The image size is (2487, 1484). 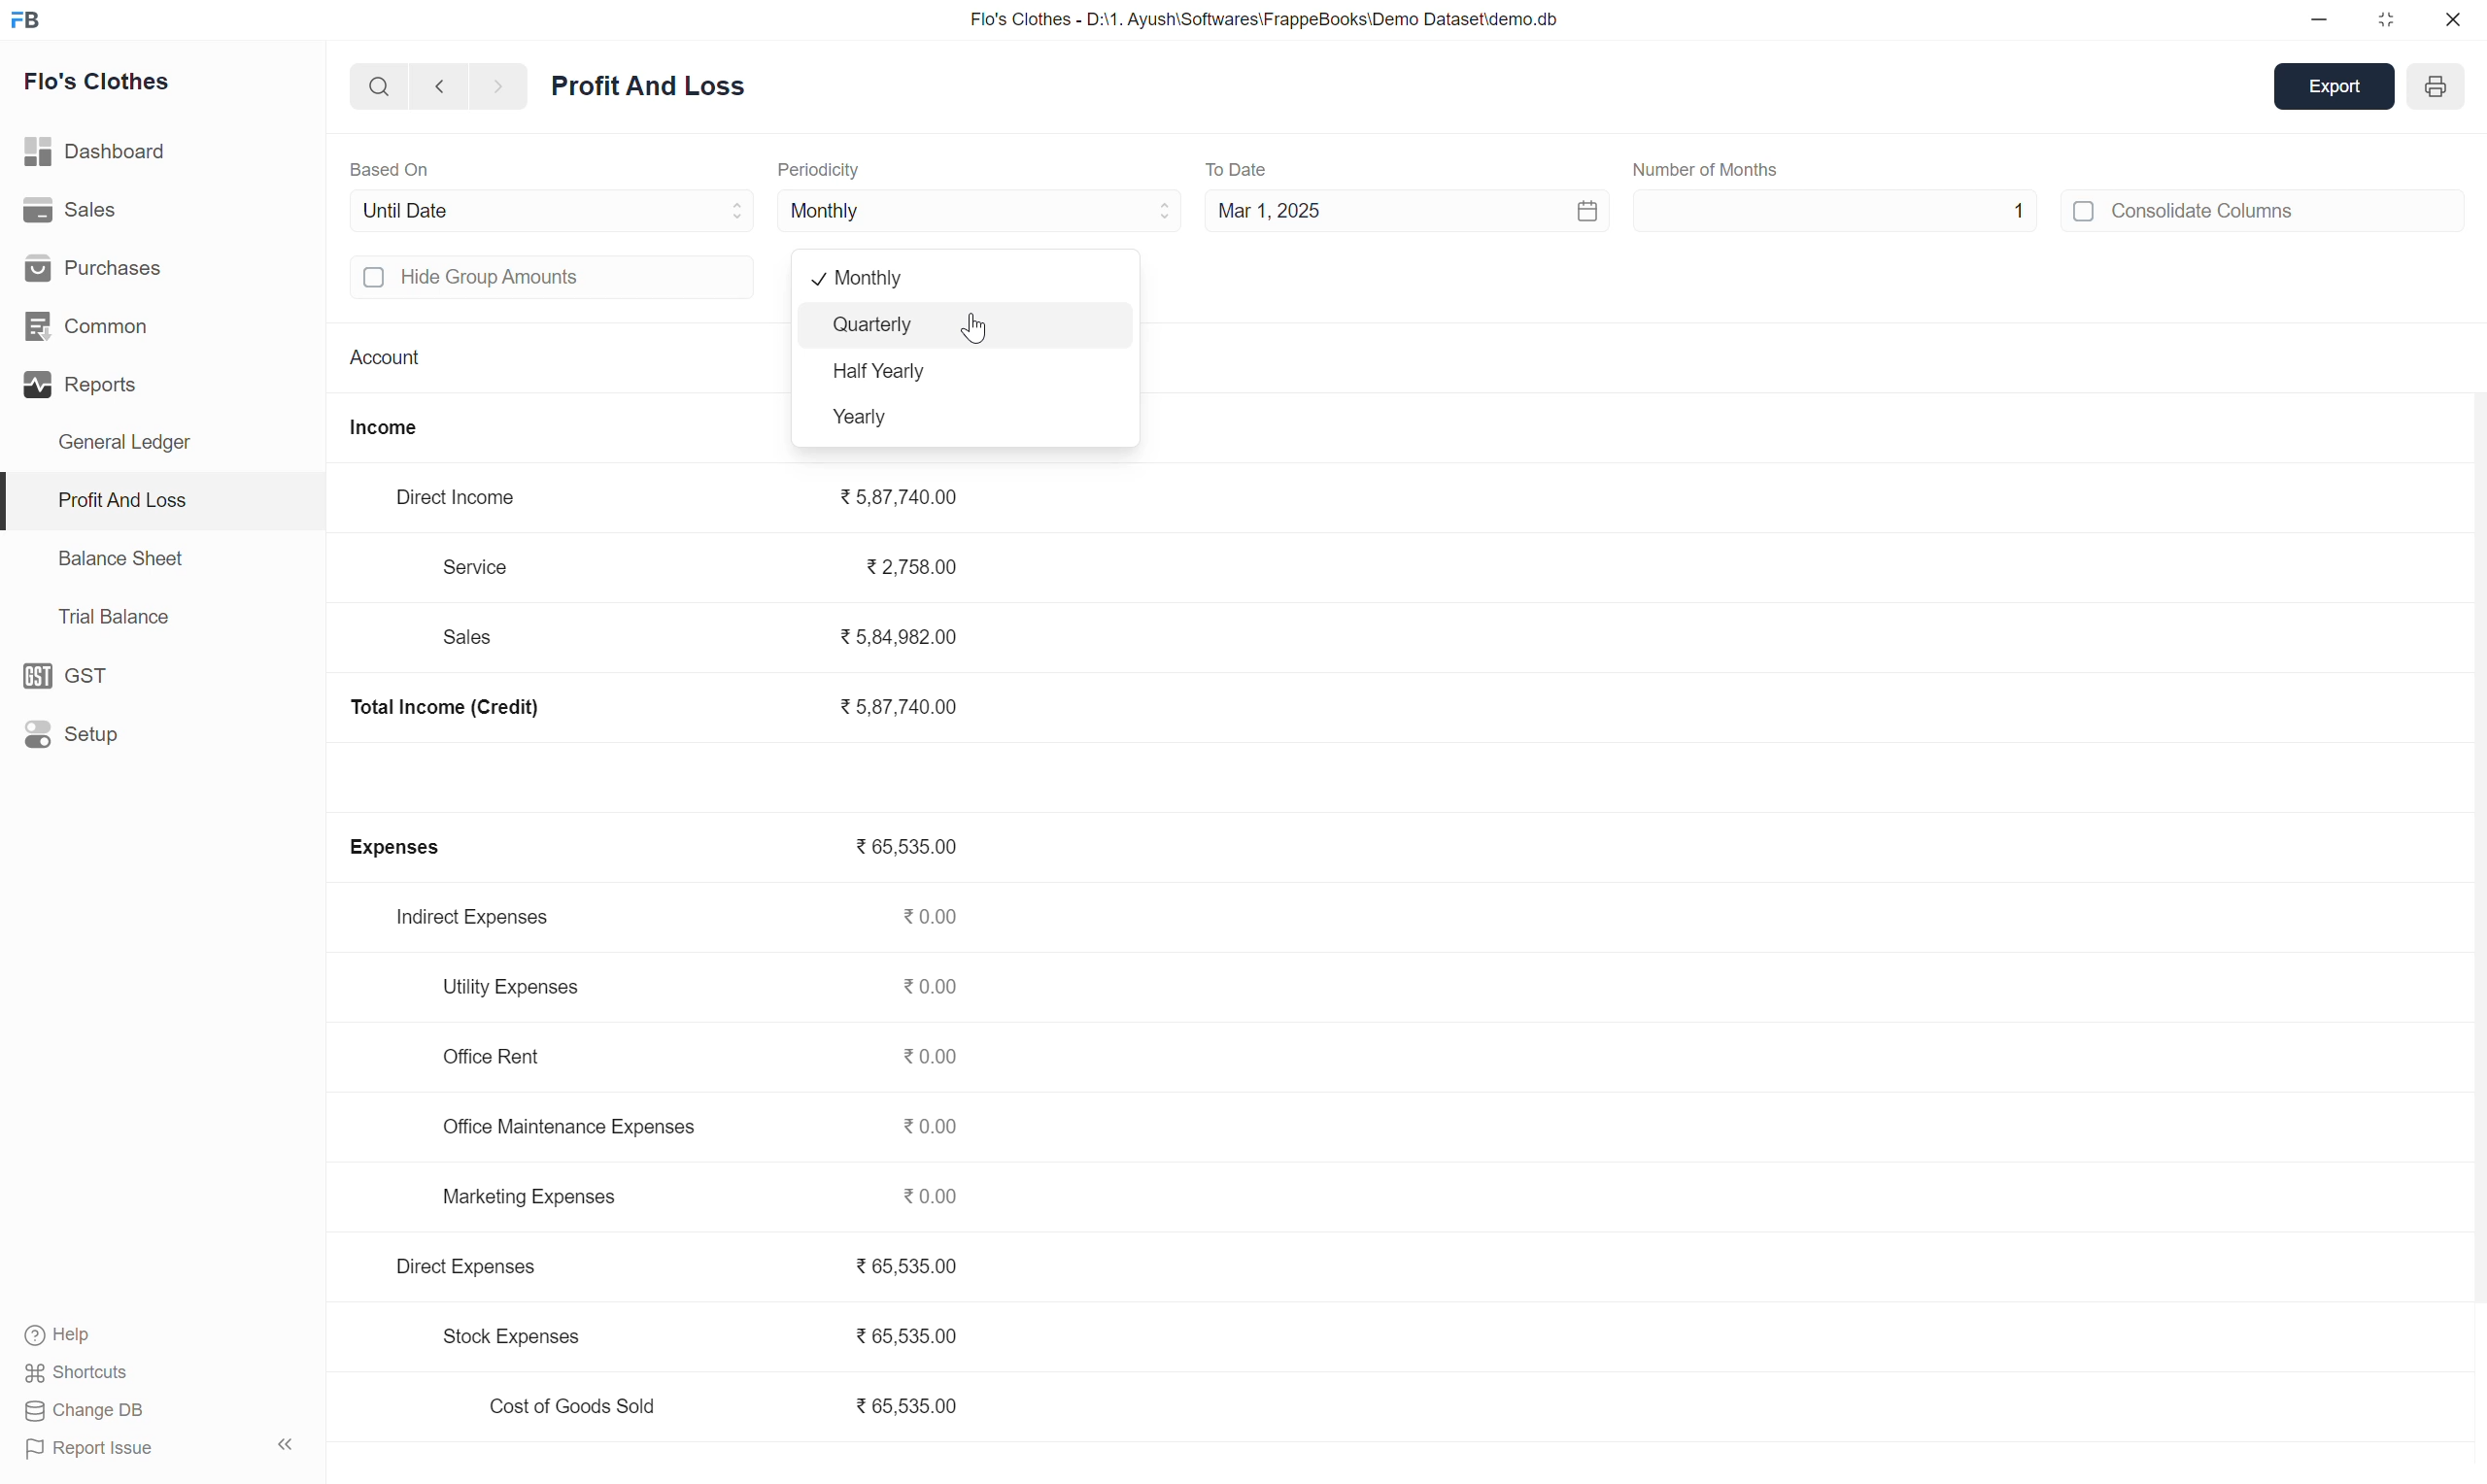 I want to click on Yearly, so click(x=860, y=416).